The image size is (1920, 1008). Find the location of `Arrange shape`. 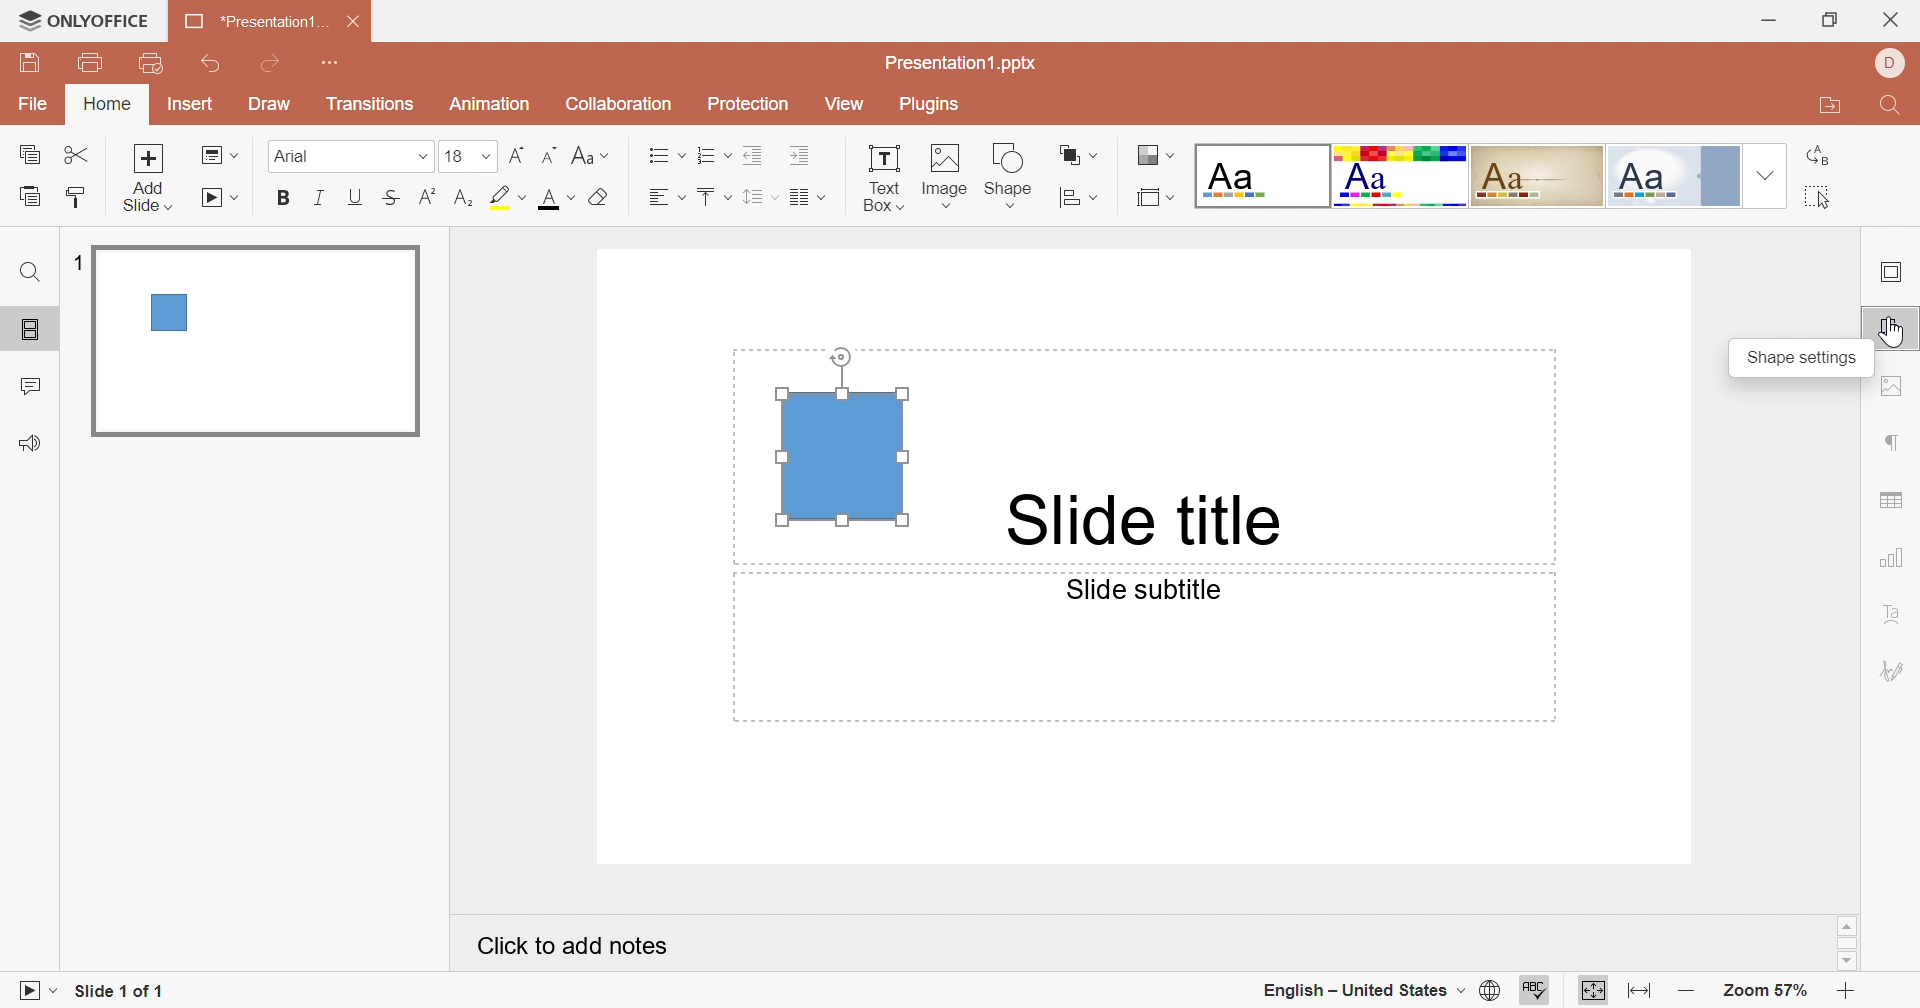

Arrange shape is located at coordinates (1081, 153).